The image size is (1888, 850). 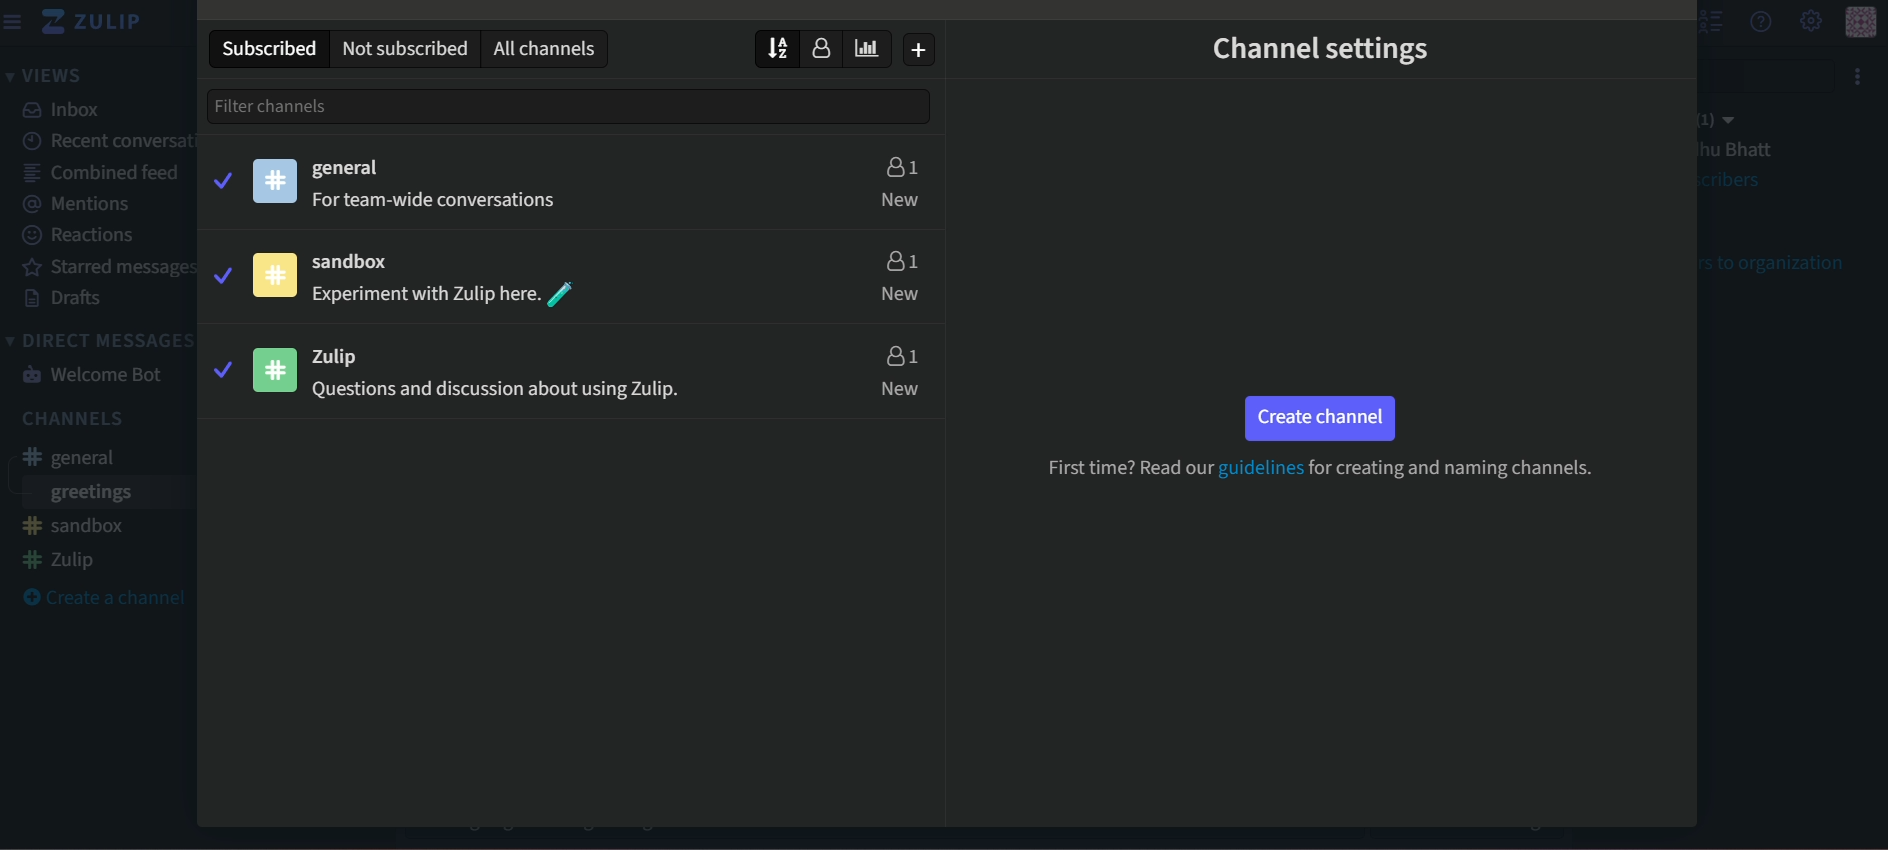 What do you see at coordinates (274, 275) in the screenshot?
I see `icon` at bounding box center [274, 275].